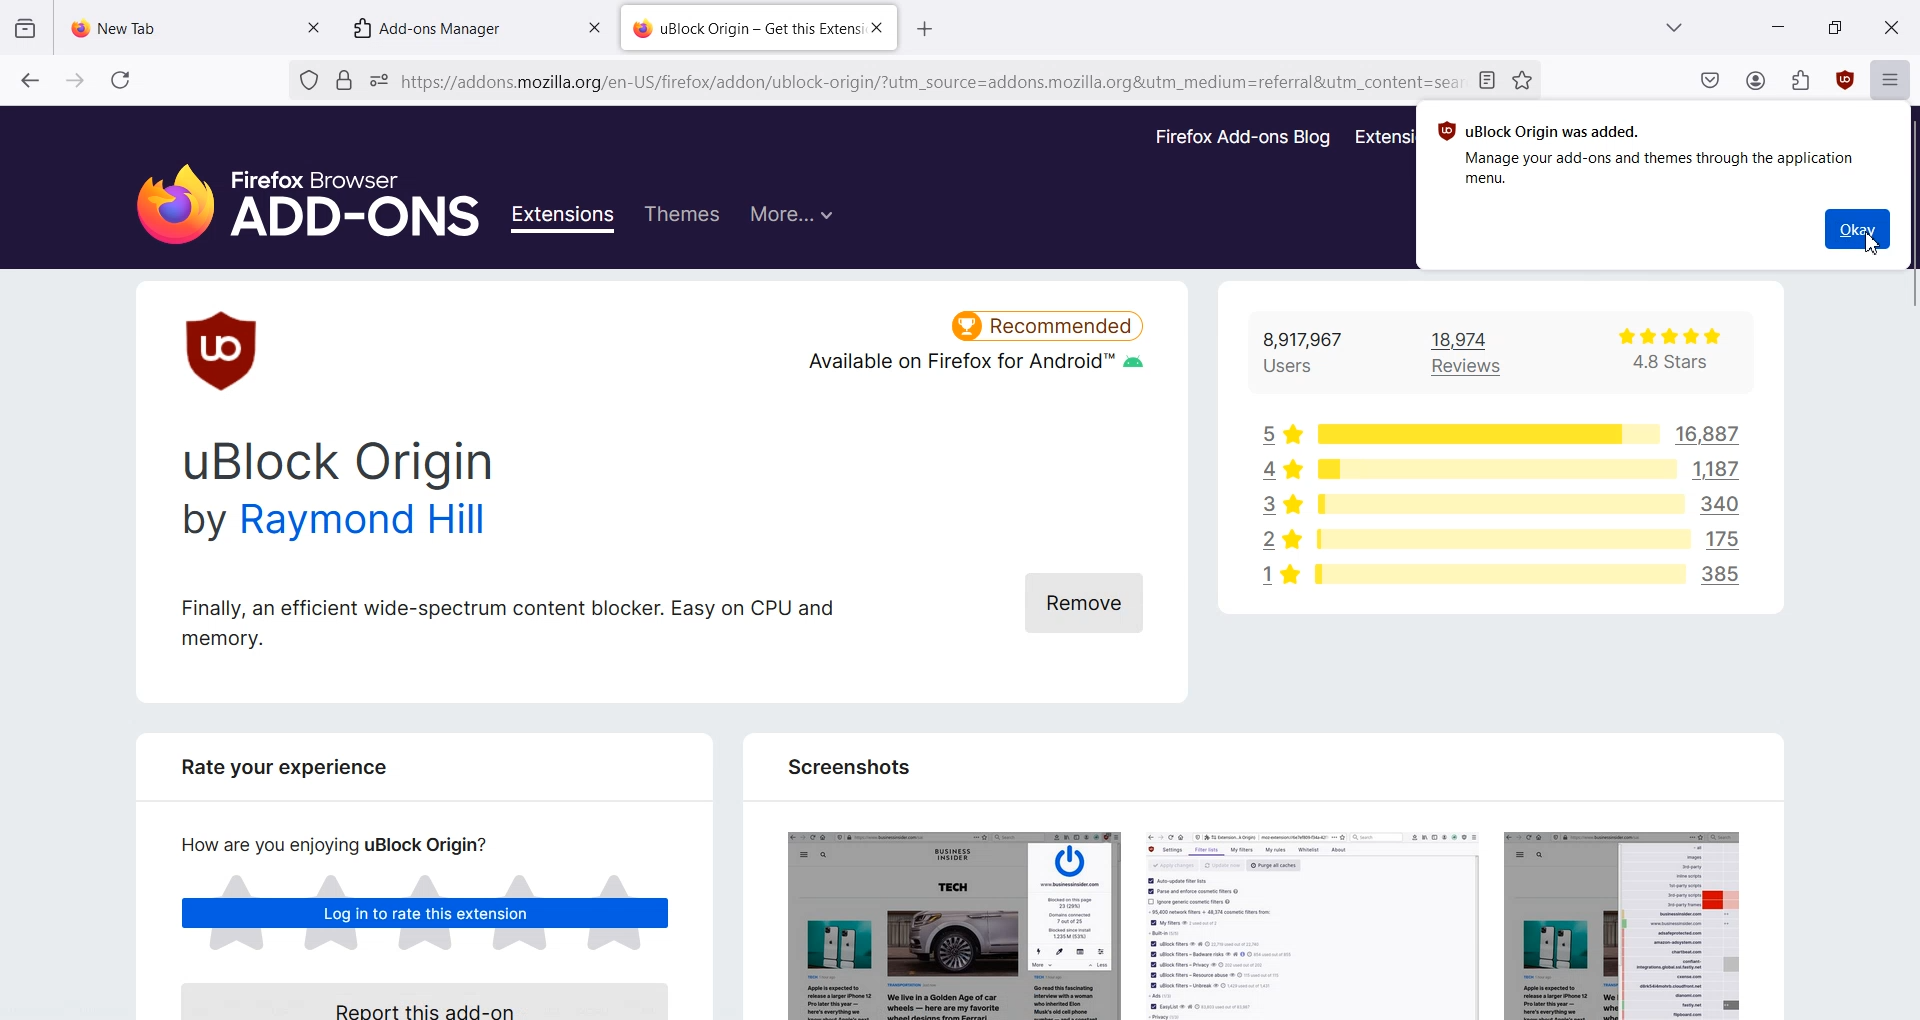  I want to click on uBlock origin, so click(1847, 80).